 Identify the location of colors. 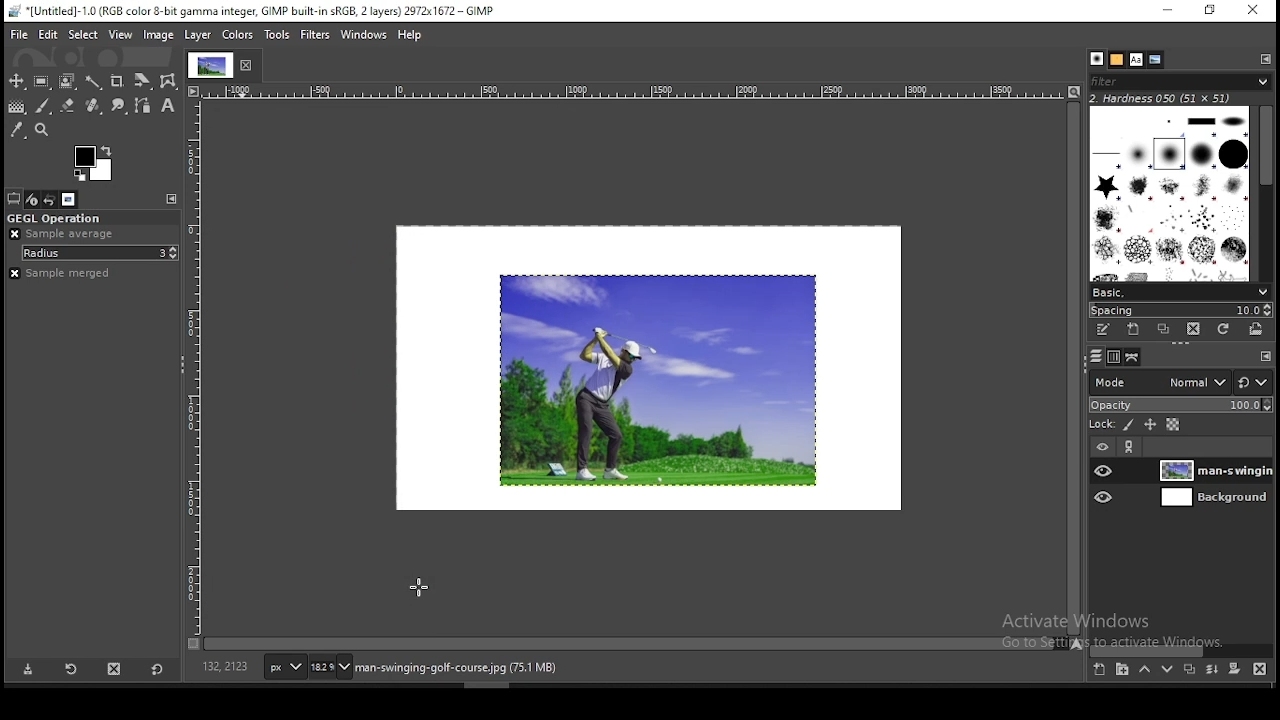
(95, 161).